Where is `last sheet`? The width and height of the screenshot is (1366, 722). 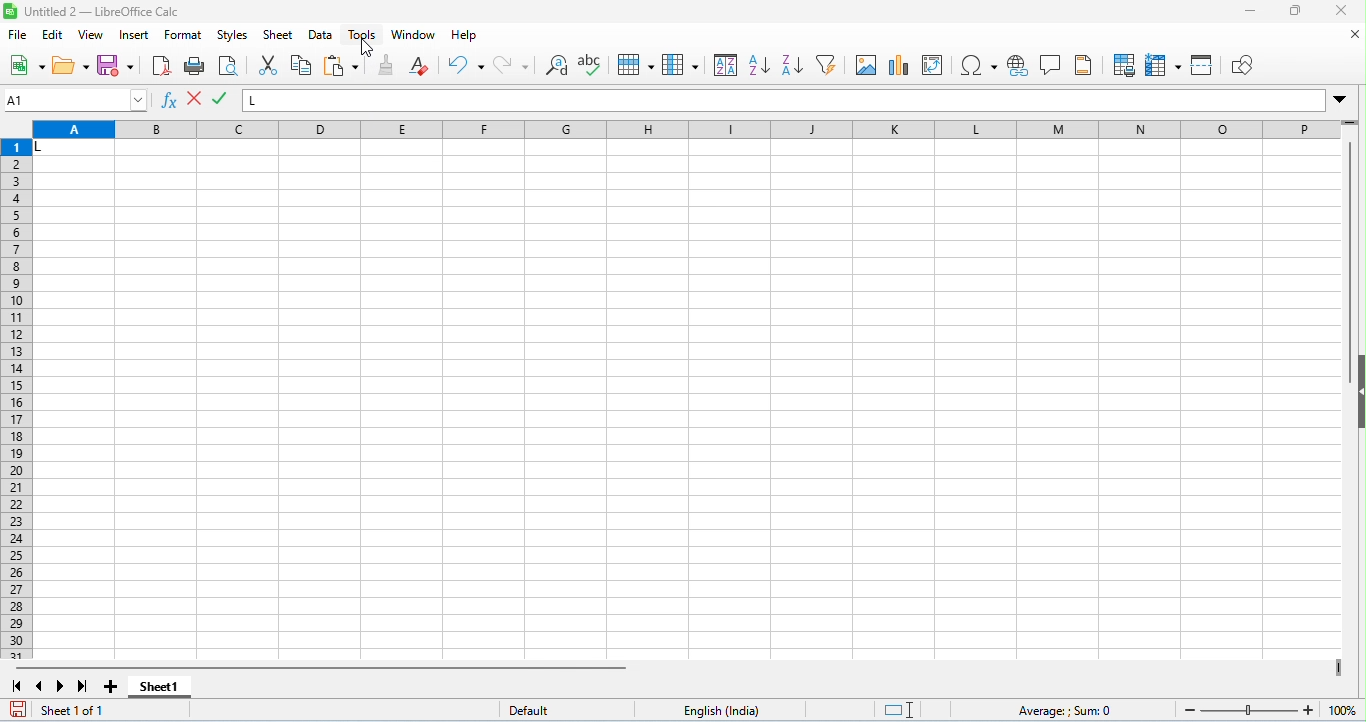
last sheet is located at coordinates (83, 686).